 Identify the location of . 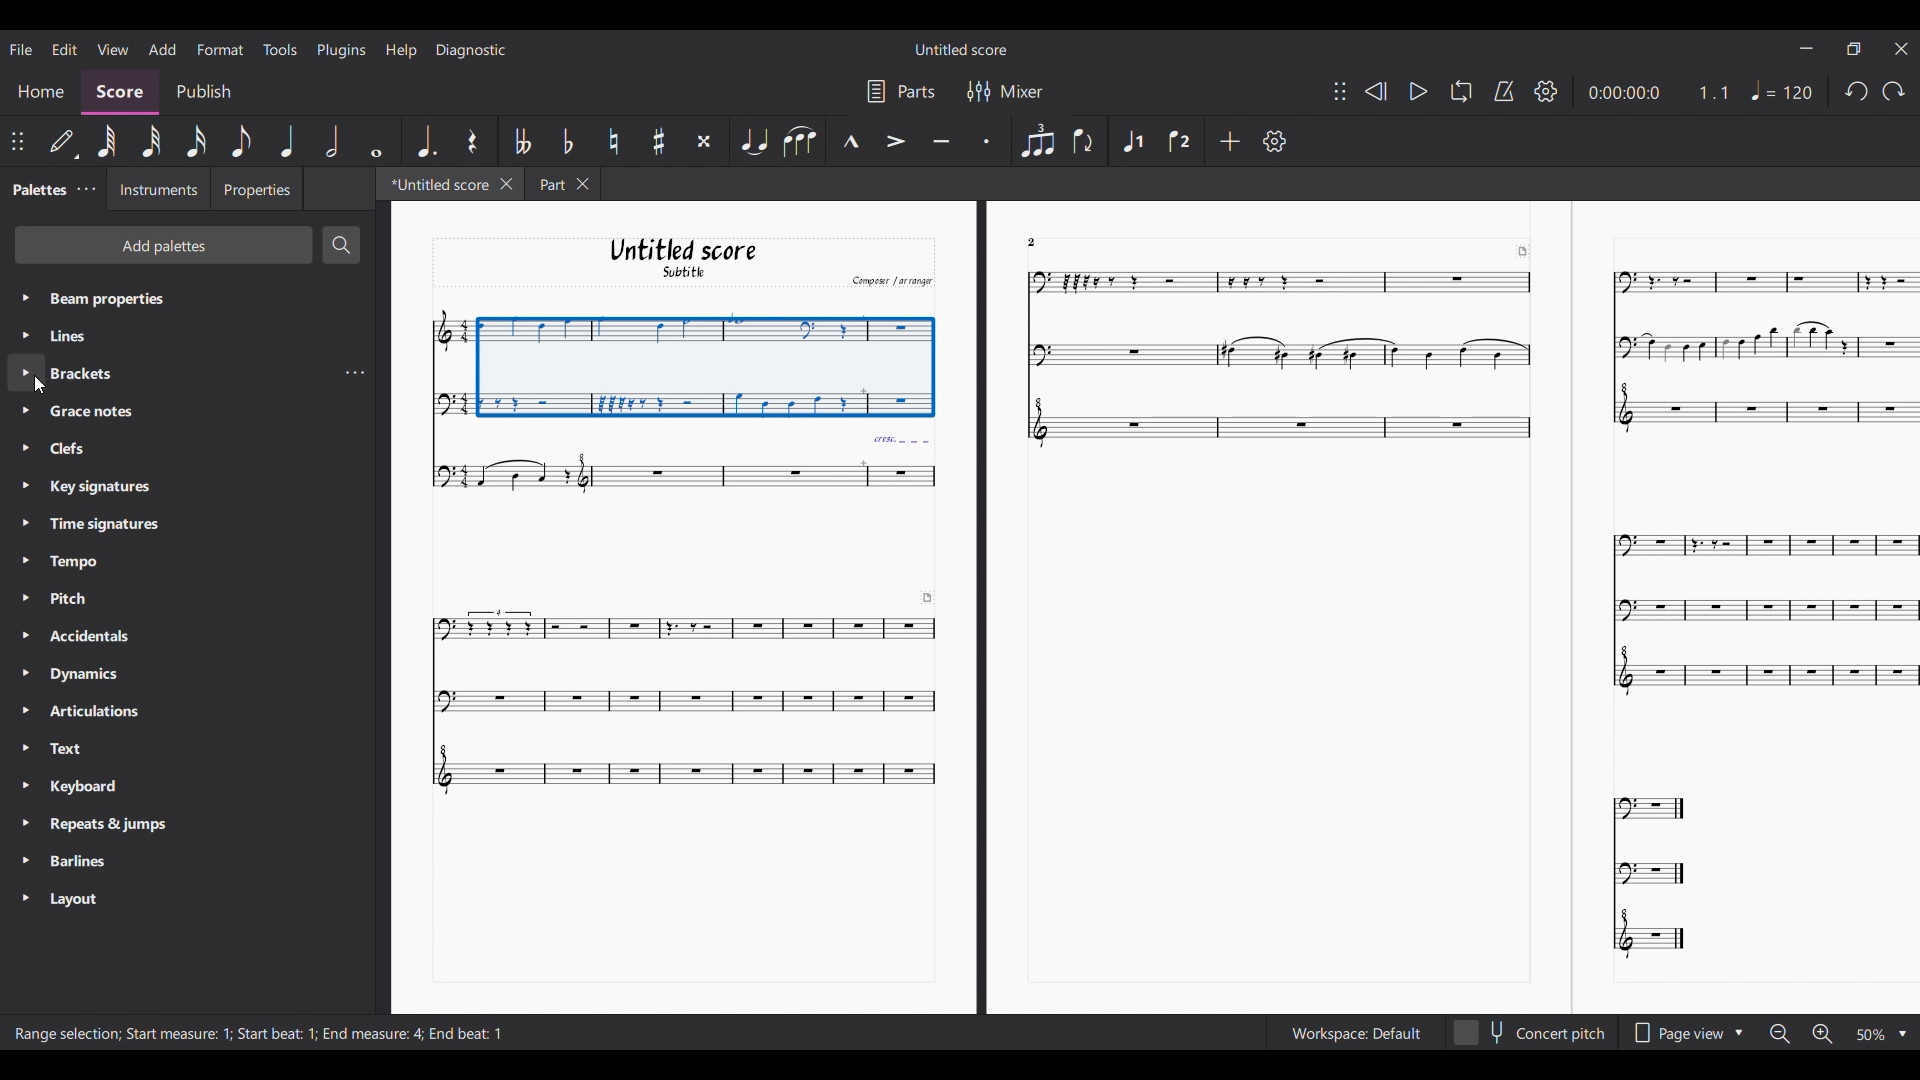
(875, 89).